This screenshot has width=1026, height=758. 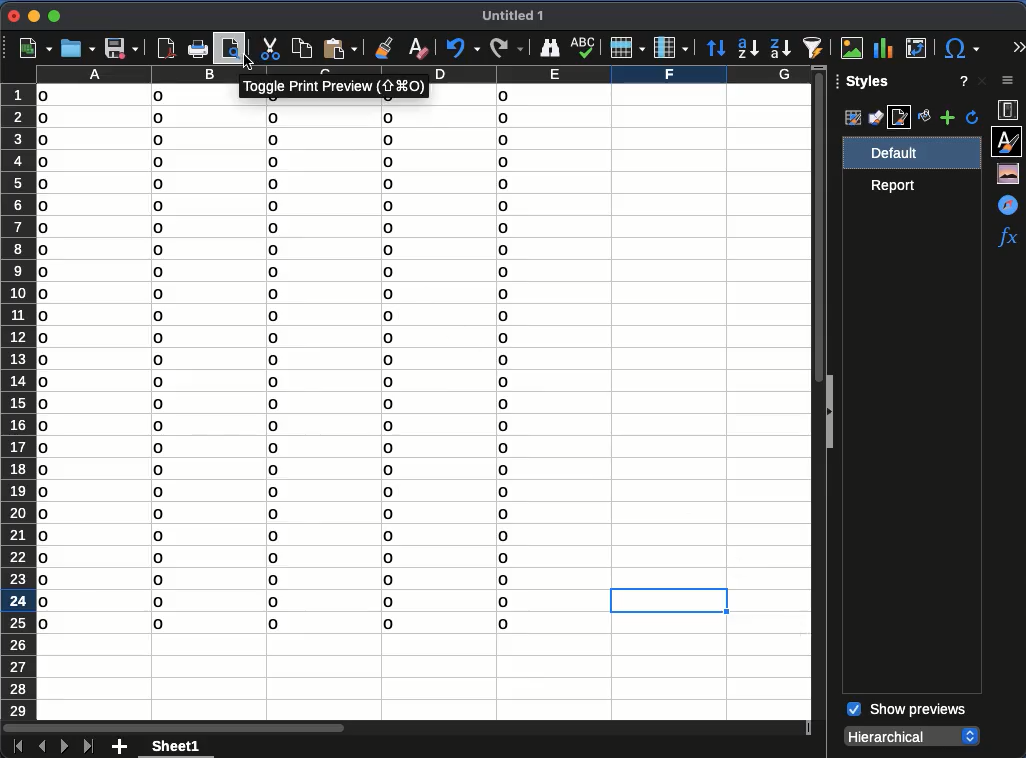 What do you see at coordinates (517, 17) in the screenshot?
I see `untitled` at bounding box center [517, 17].